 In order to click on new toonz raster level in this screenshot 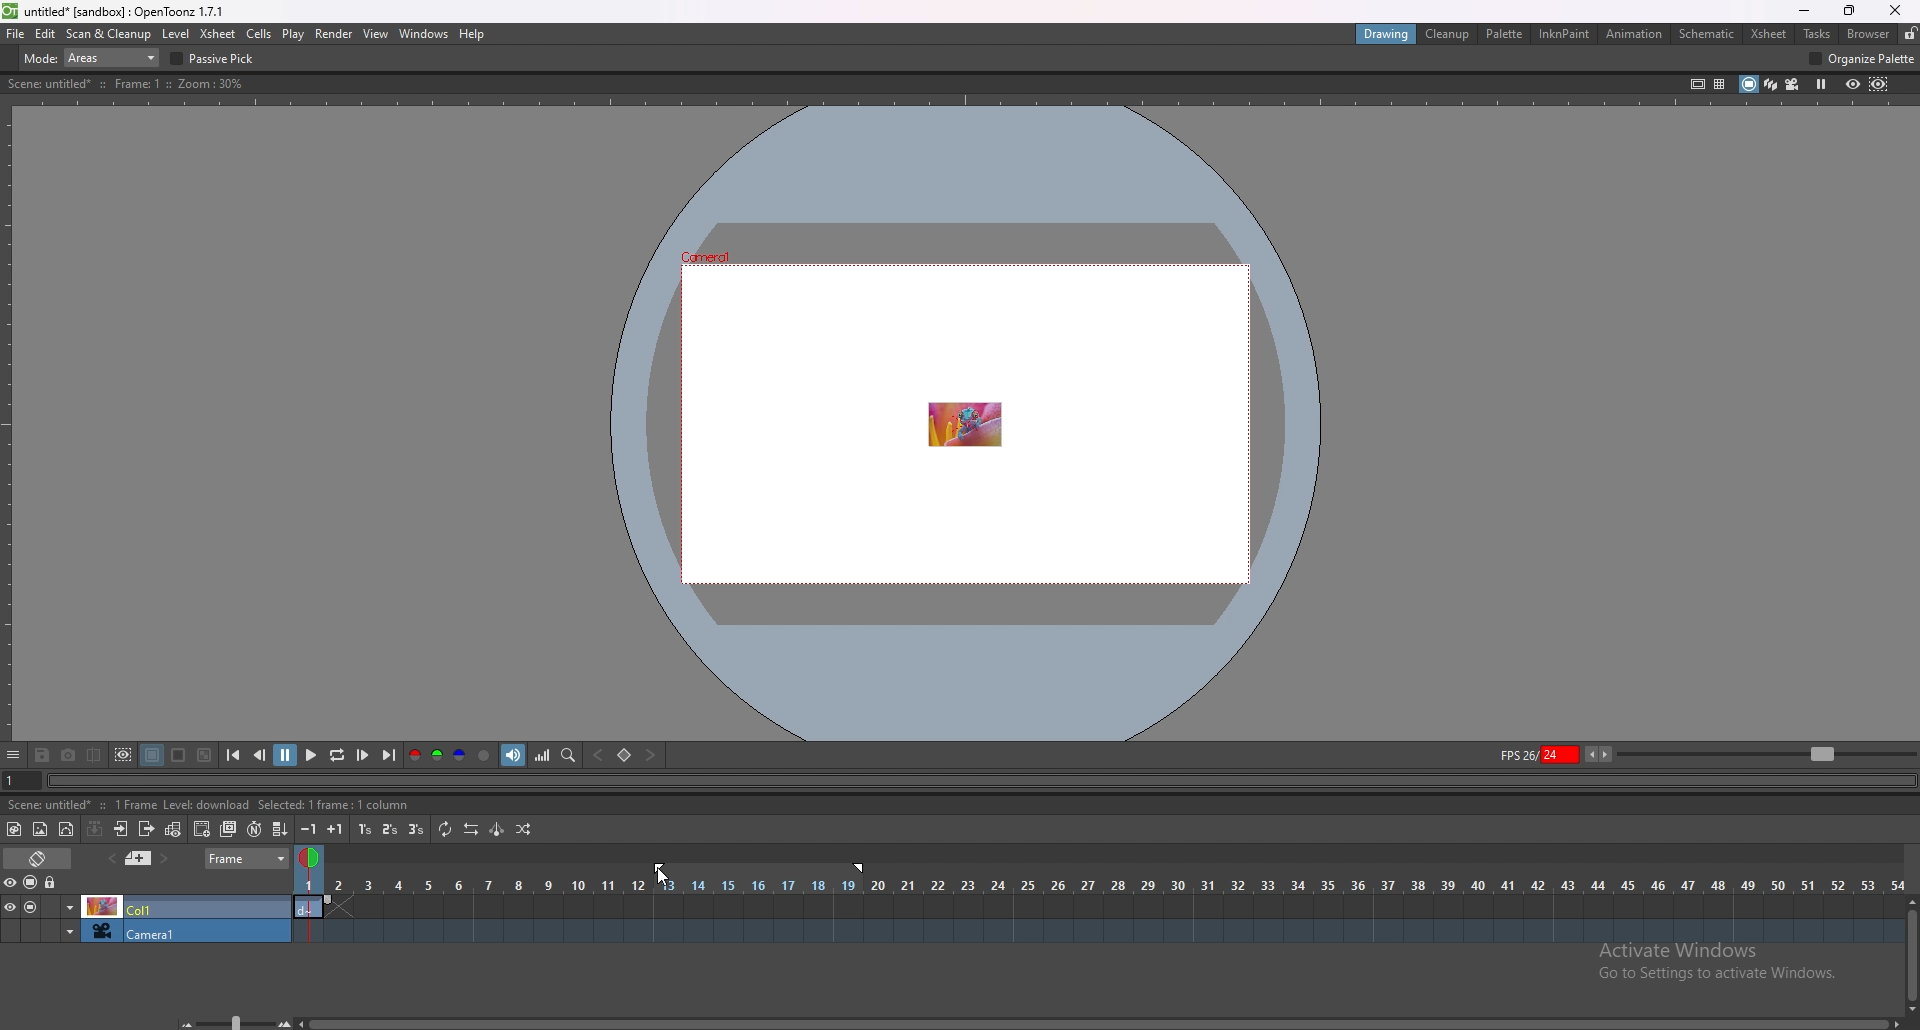, I will do `click(15, 829)`.